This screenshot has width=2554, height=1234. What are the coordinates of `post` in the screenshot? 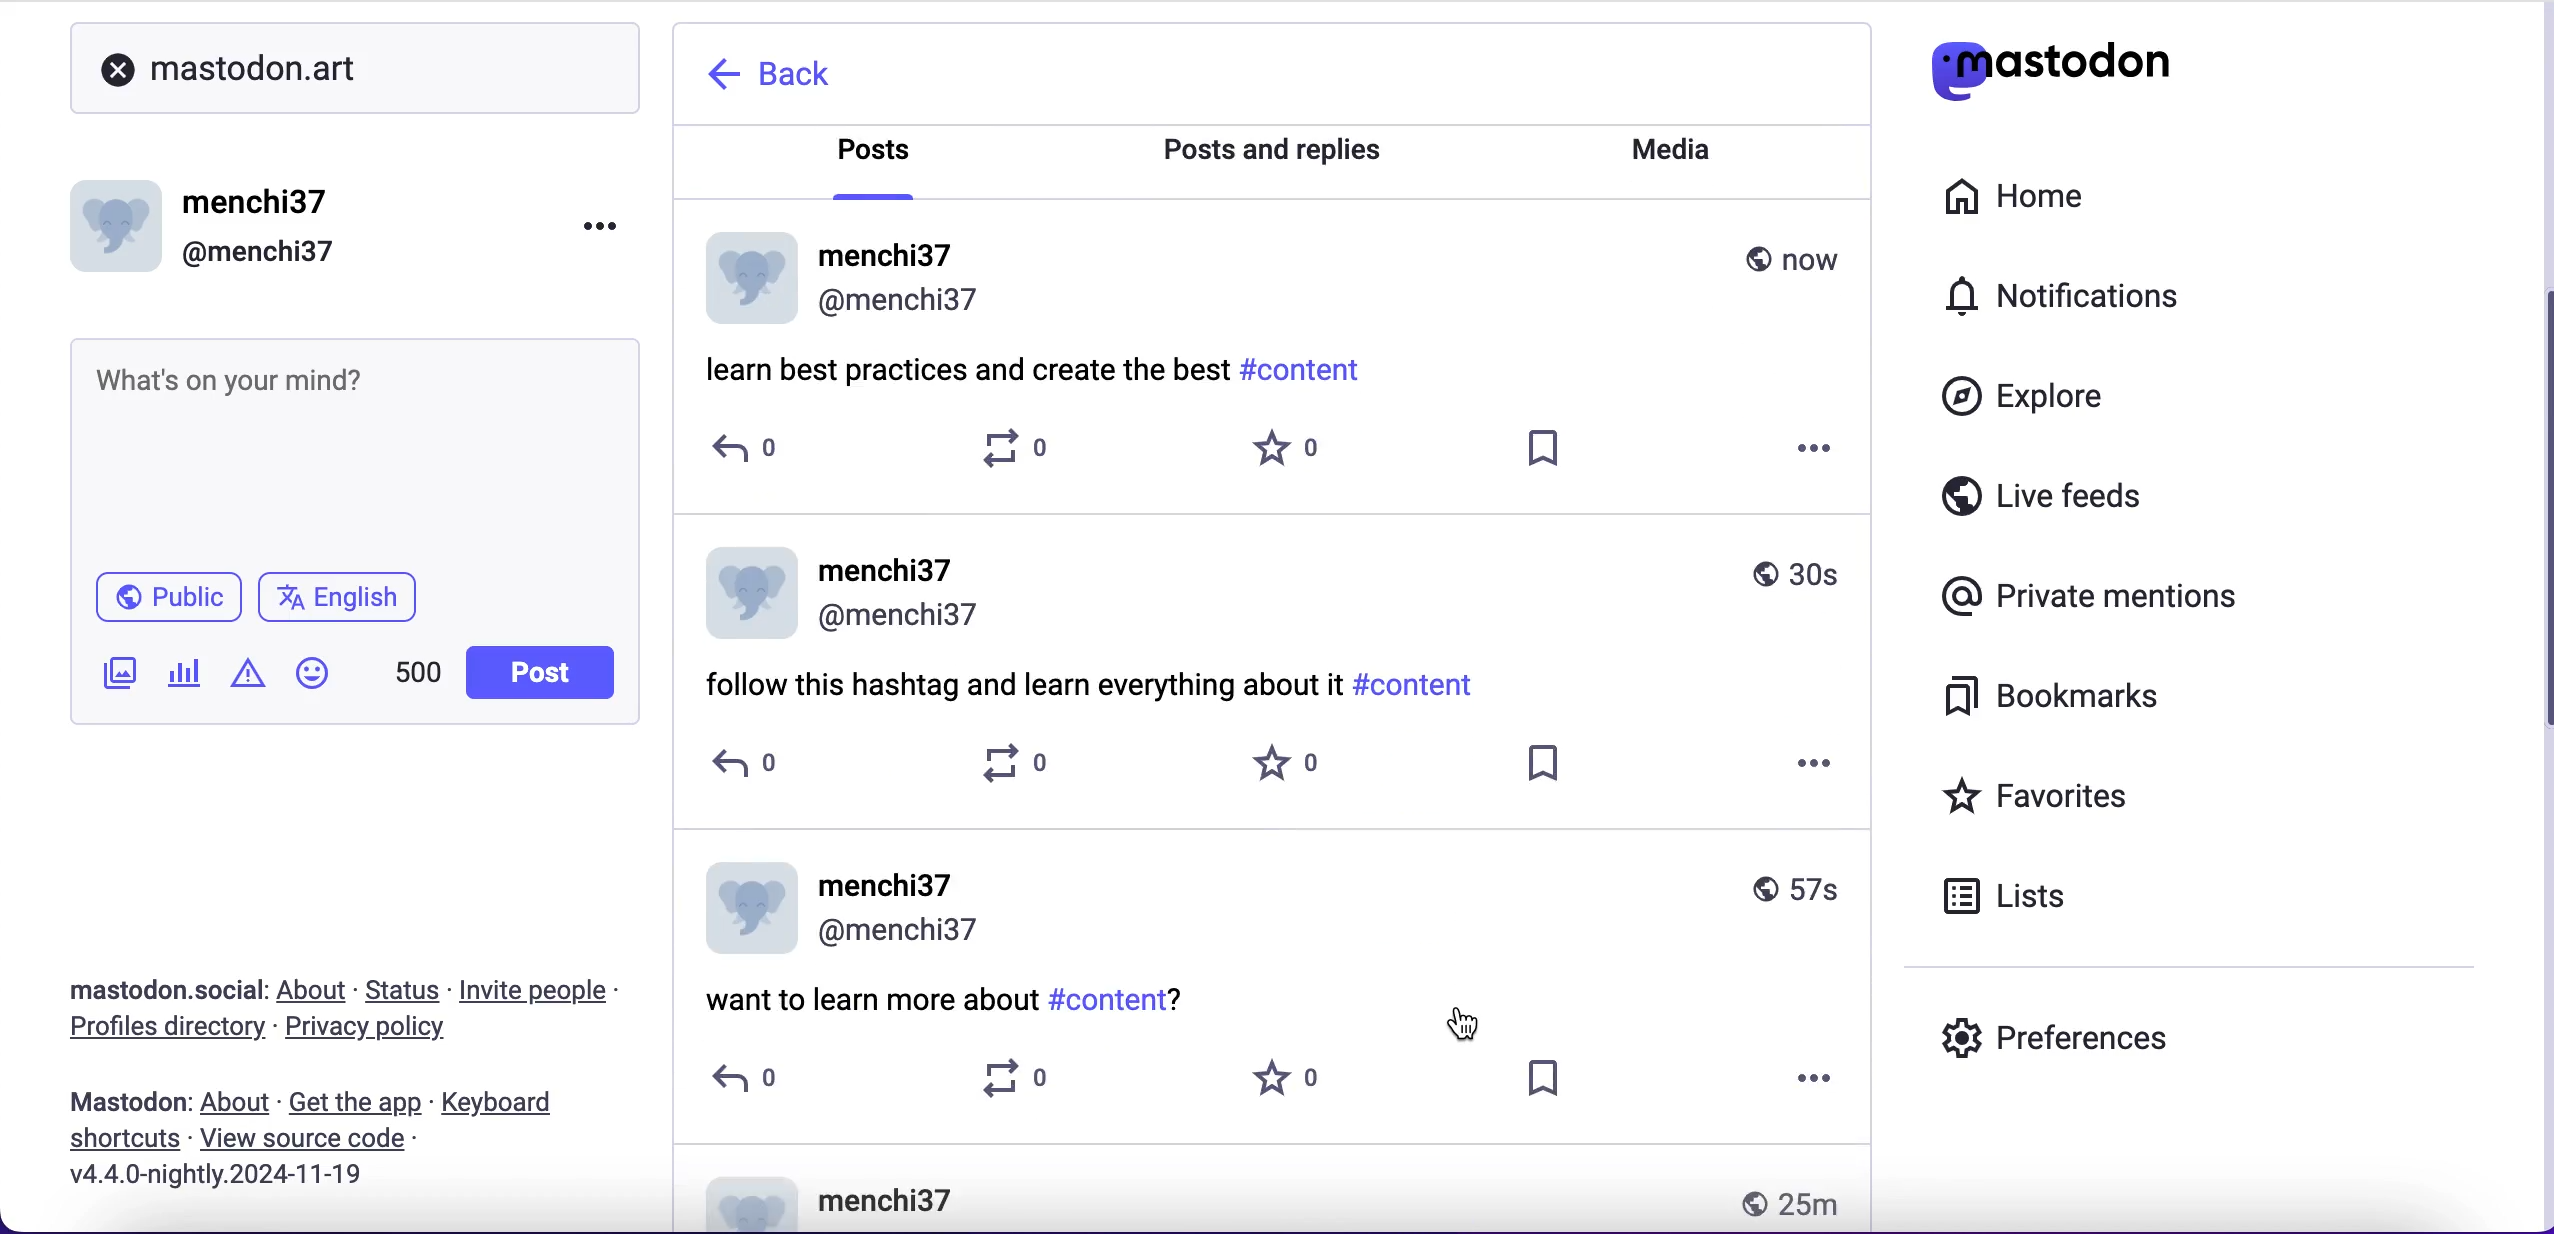 It's located at (872, 997).